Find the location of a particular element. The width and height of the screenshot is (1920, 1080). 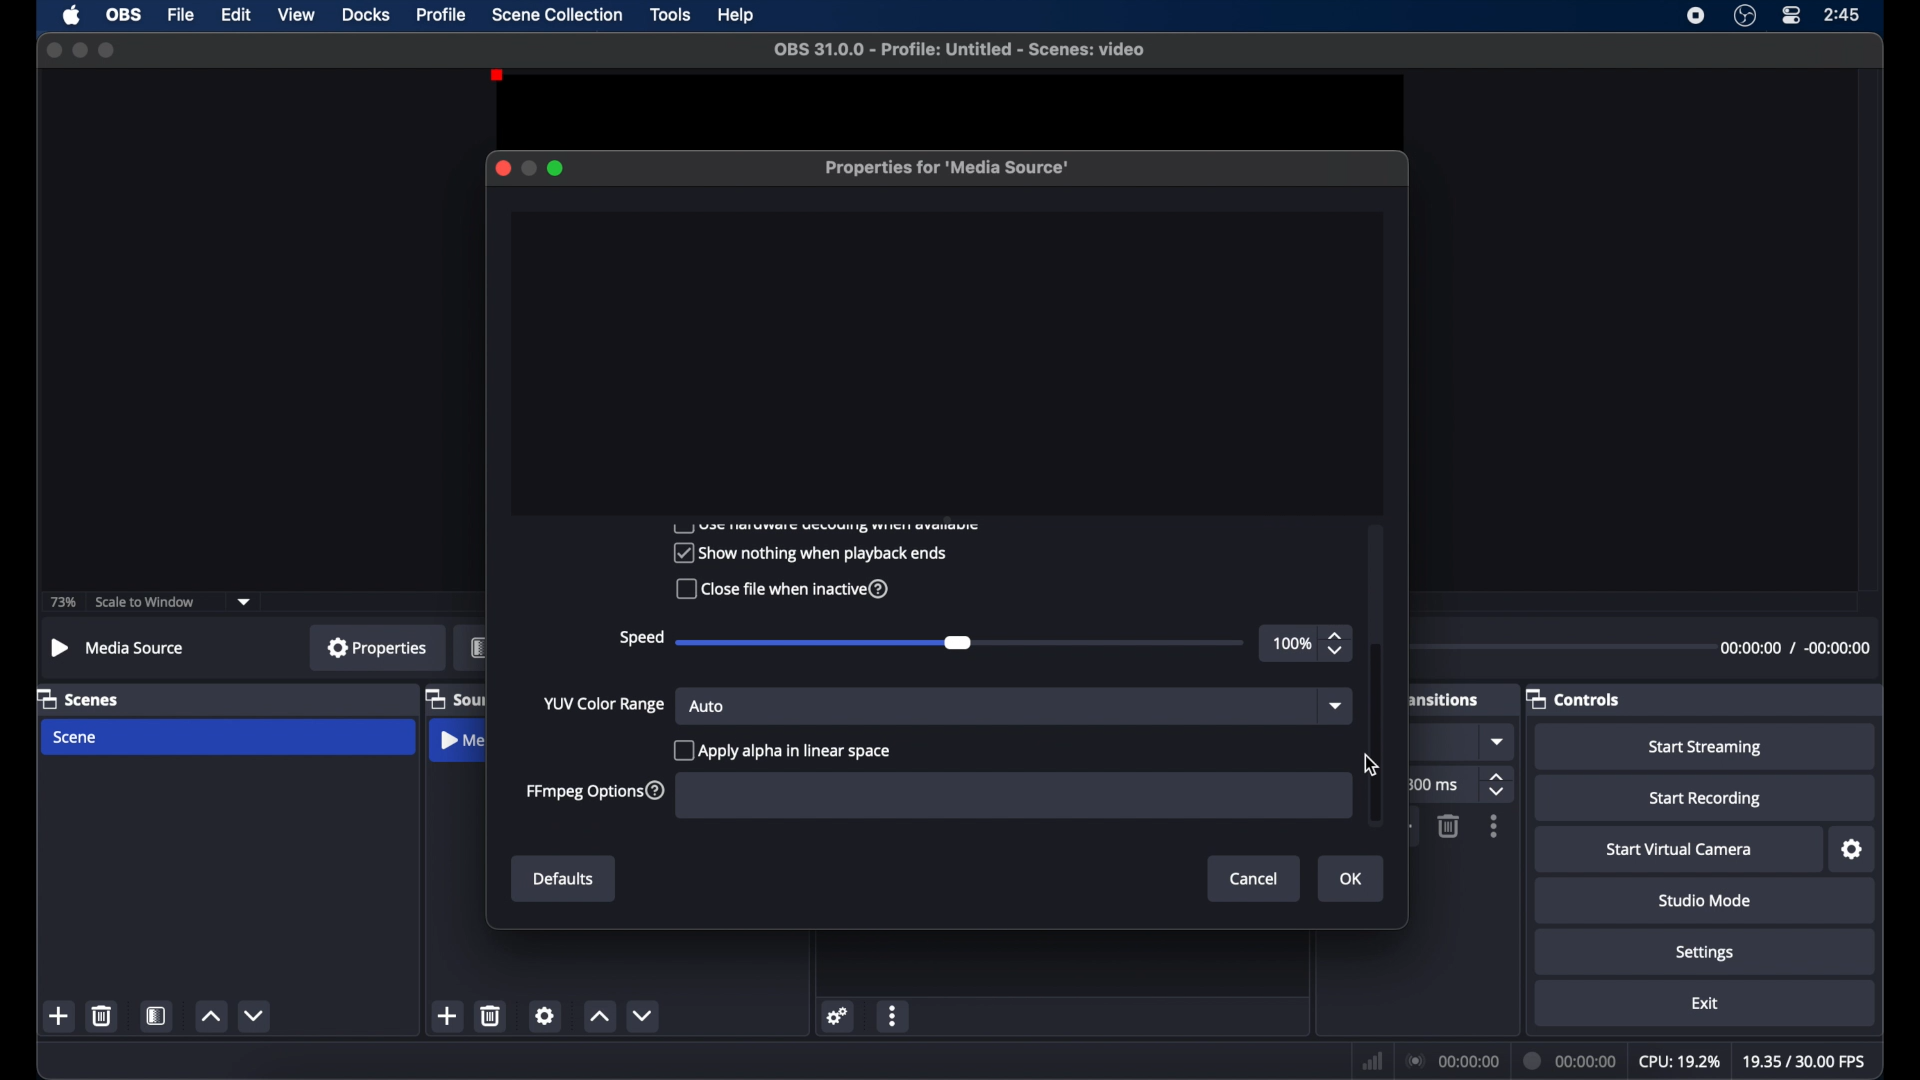

add is located at coordinates (448, 1016).